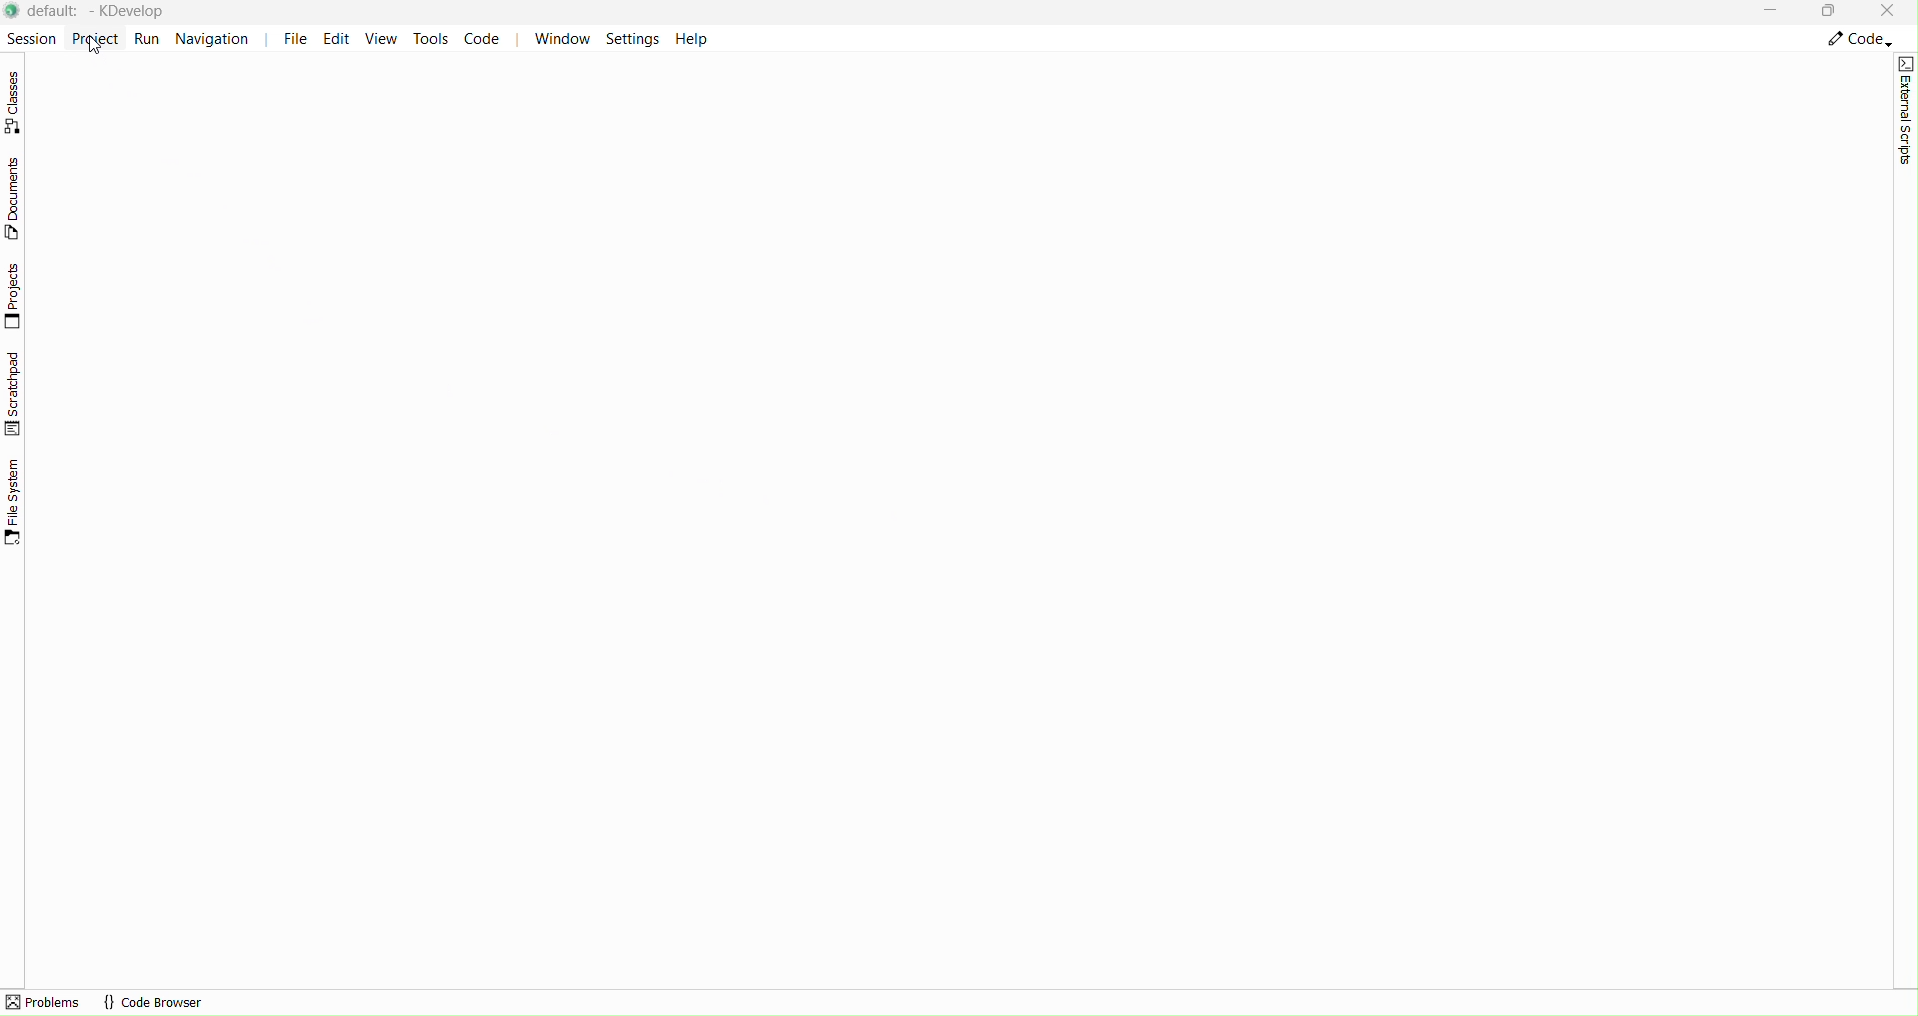  What do you see at coordinates (634, 38) in the screenshot?
I see `Settings` at bounding box center [634, 38].